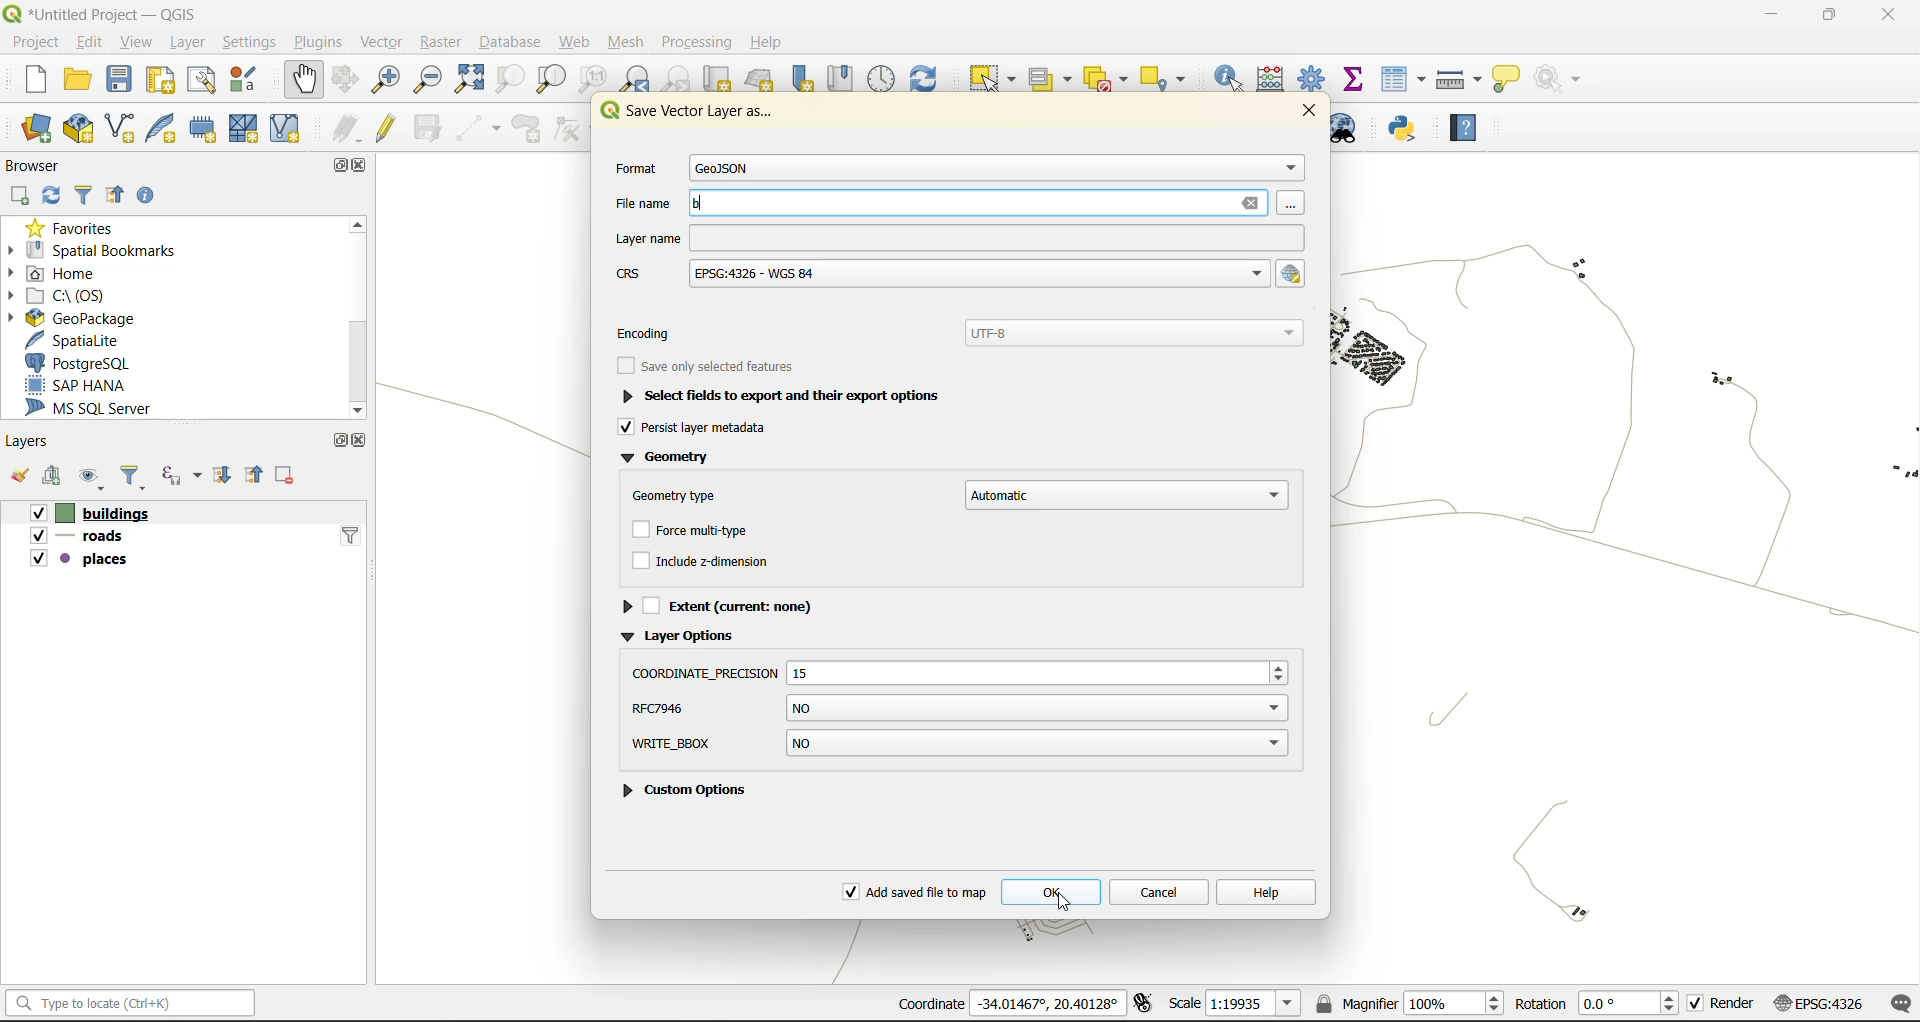 The width and height of the screenshot is (1920, 1022). Describe the element at coordinates (571, 128) in the screenshot. I see `vertex tools` at that location.